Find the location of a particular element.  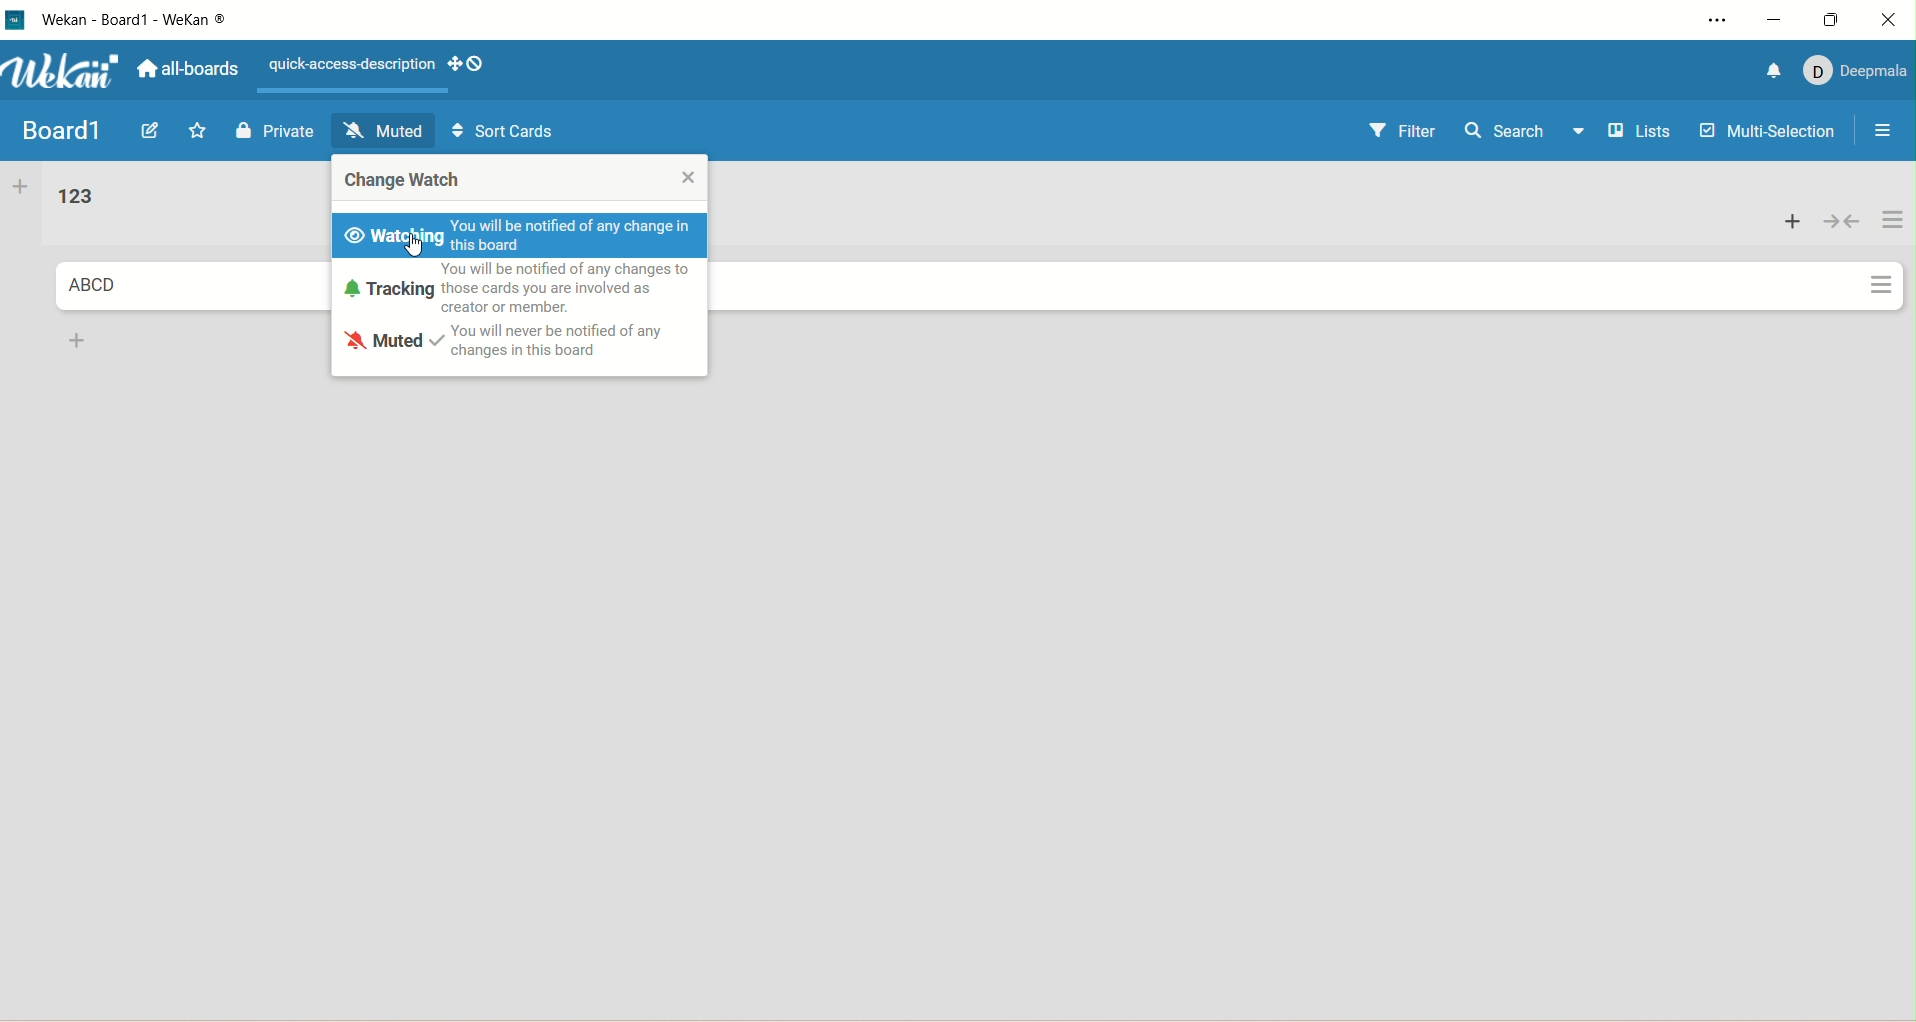

logo is located at coordinates (16, 22).